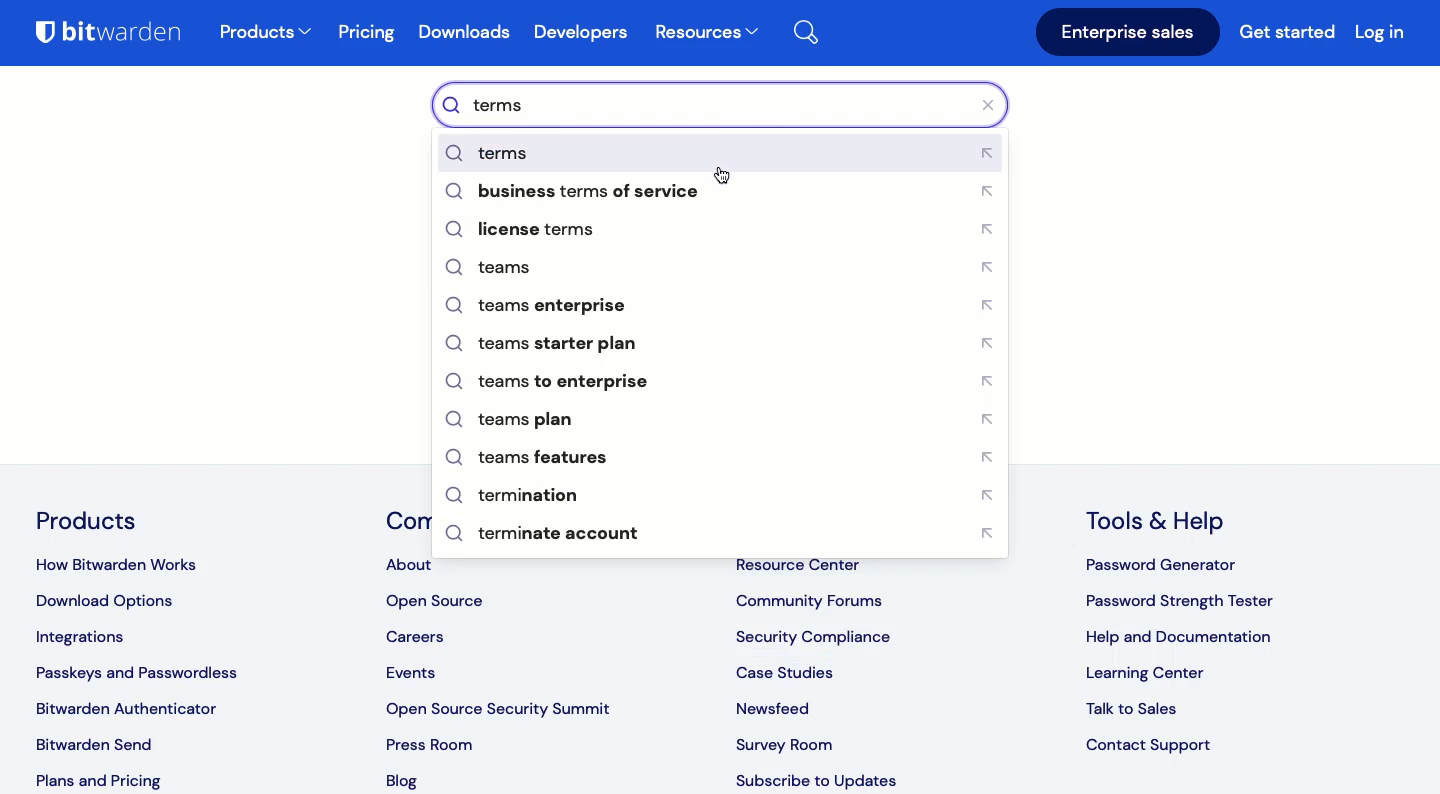  Describe the element at coordinates (1152, 746) in the screenshot. I see `contact support` at that location.